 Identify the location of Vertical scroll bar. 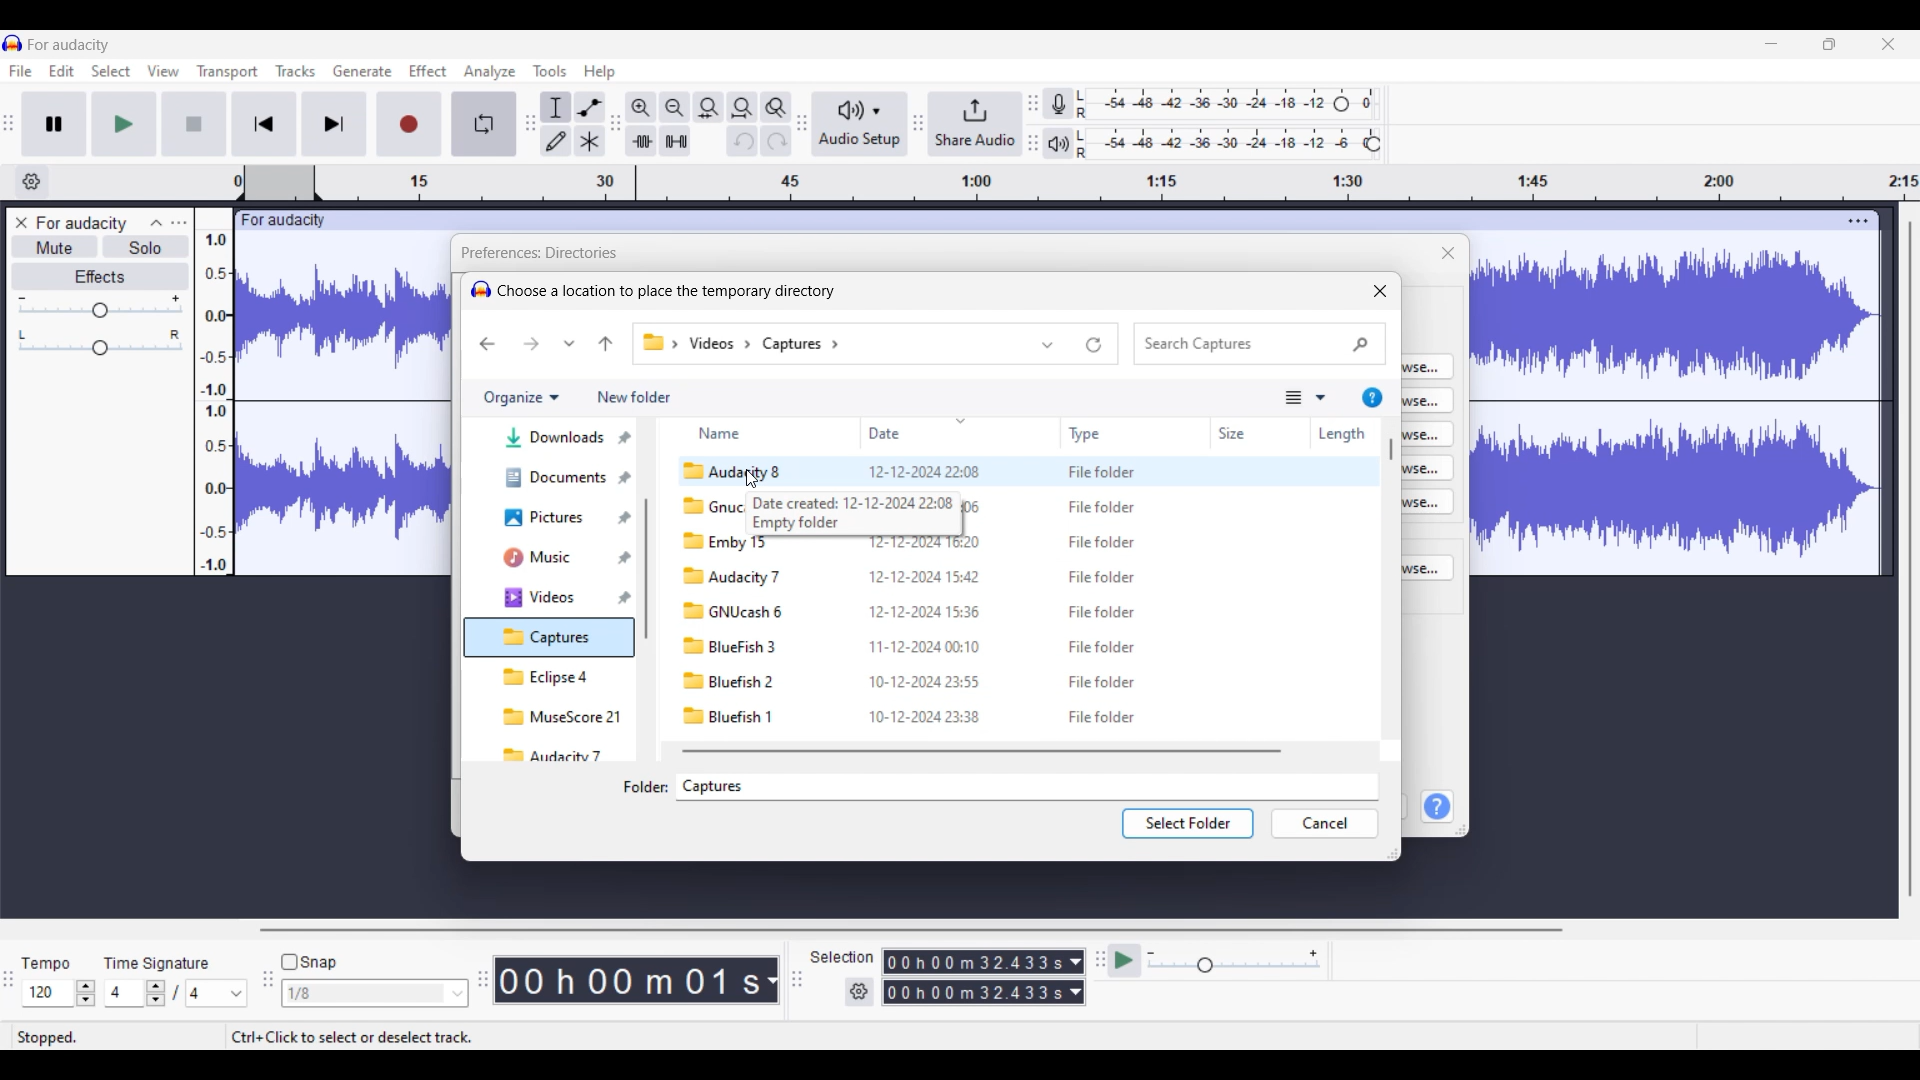
(1911, 559).